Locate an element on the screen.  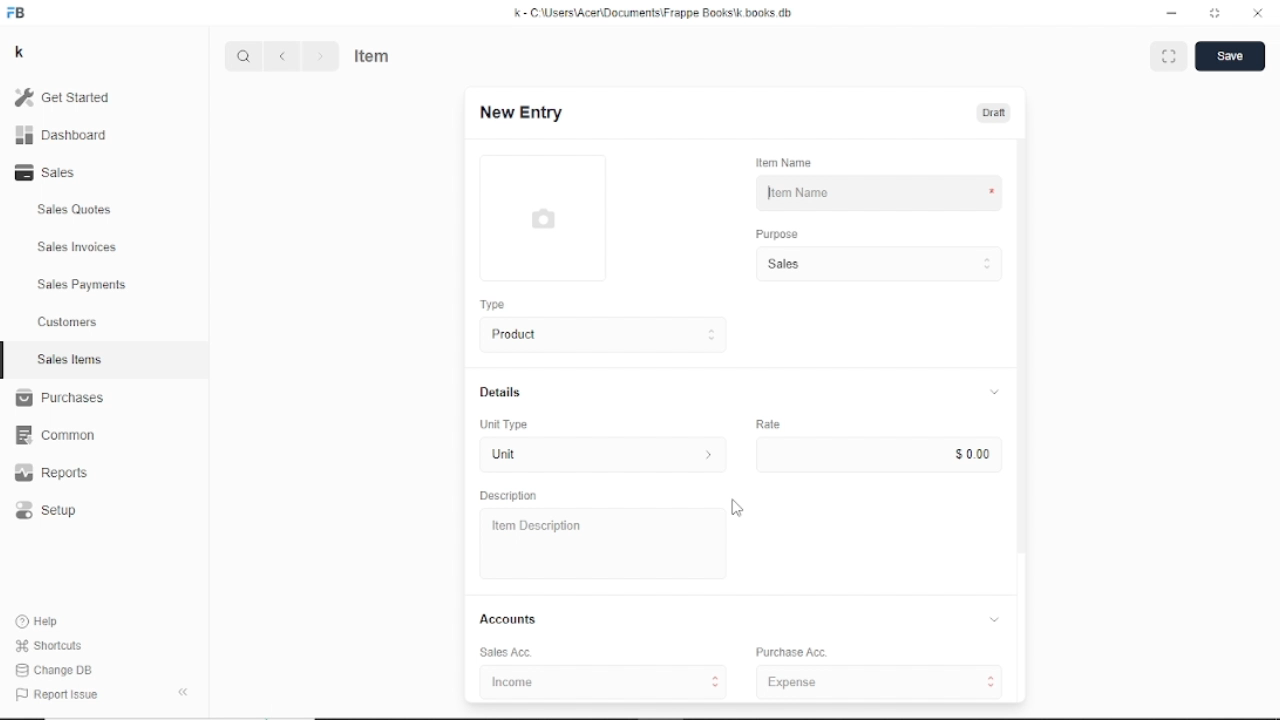
Toggle between form and full width is located at coordinates (1169, 56).